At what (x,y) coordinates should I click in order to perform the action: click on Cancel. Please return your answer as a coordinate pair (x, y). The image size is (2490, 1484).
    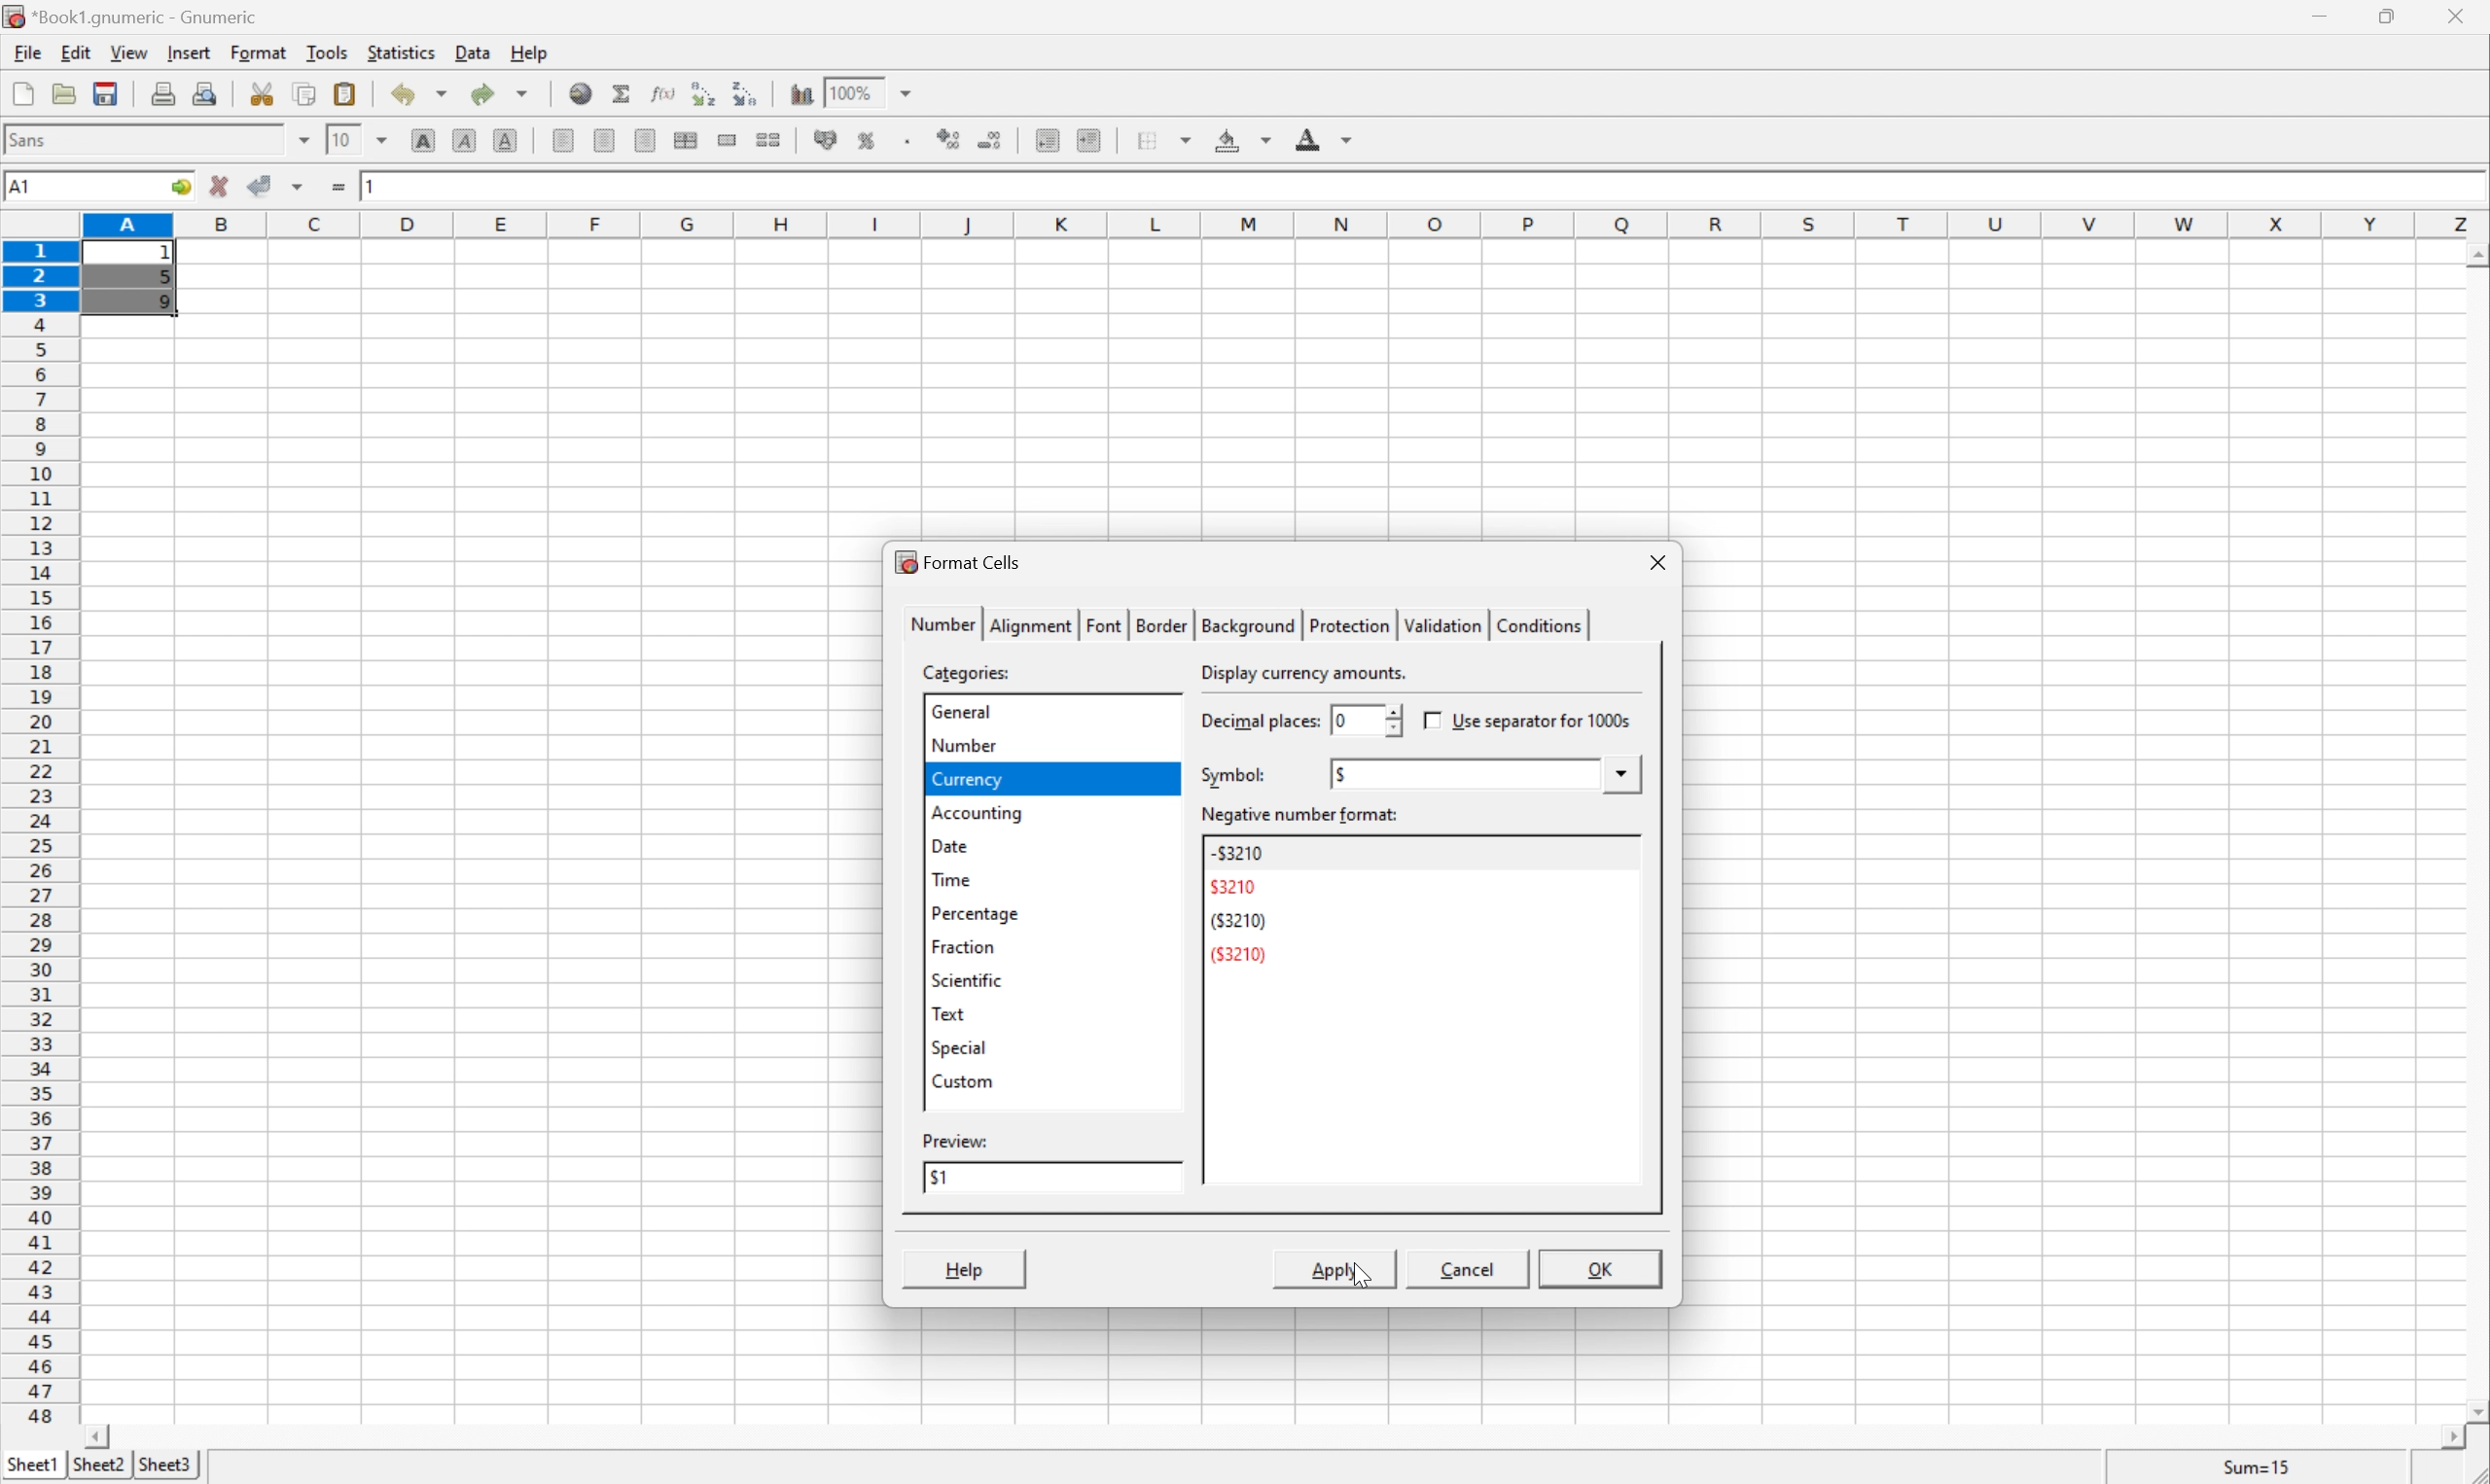
    Looking at the image, I should click on (1465, 1267).